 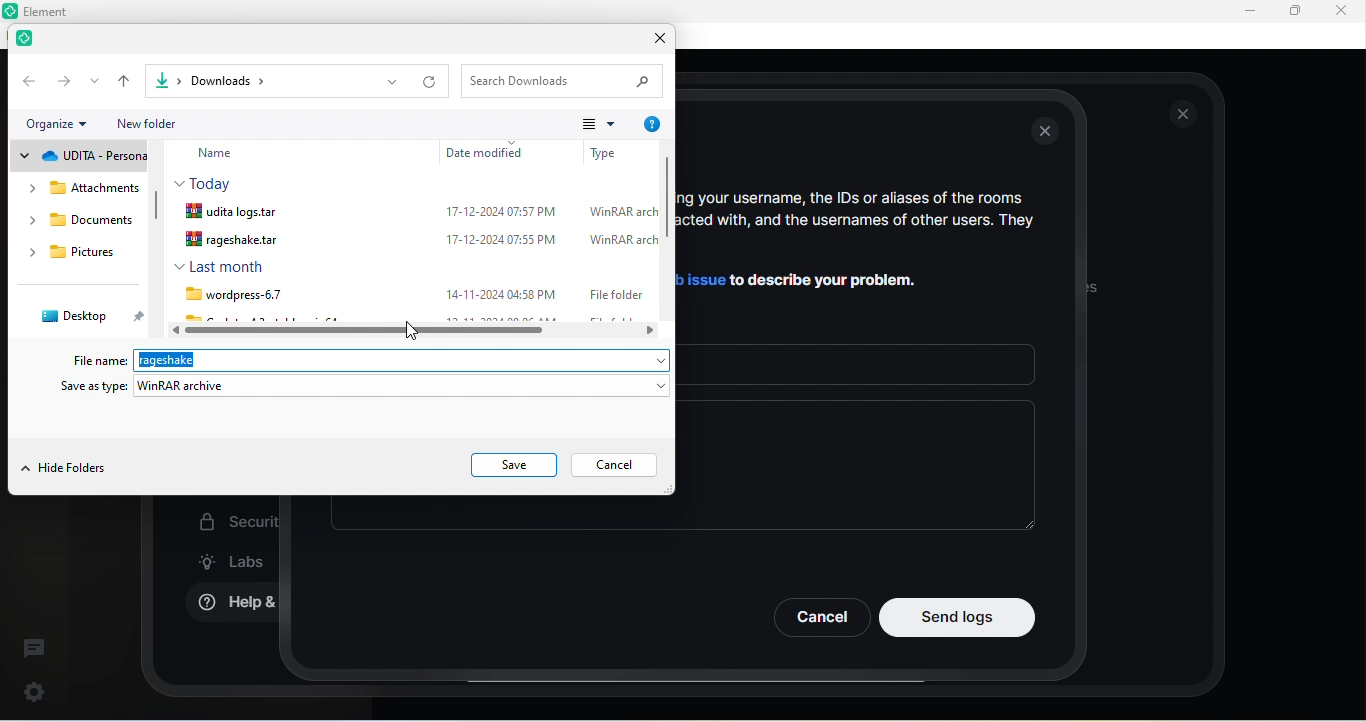 What do you see at coordinates (208, 182) in the screenshot?
I see `Today` at bounding box center [208, 182].